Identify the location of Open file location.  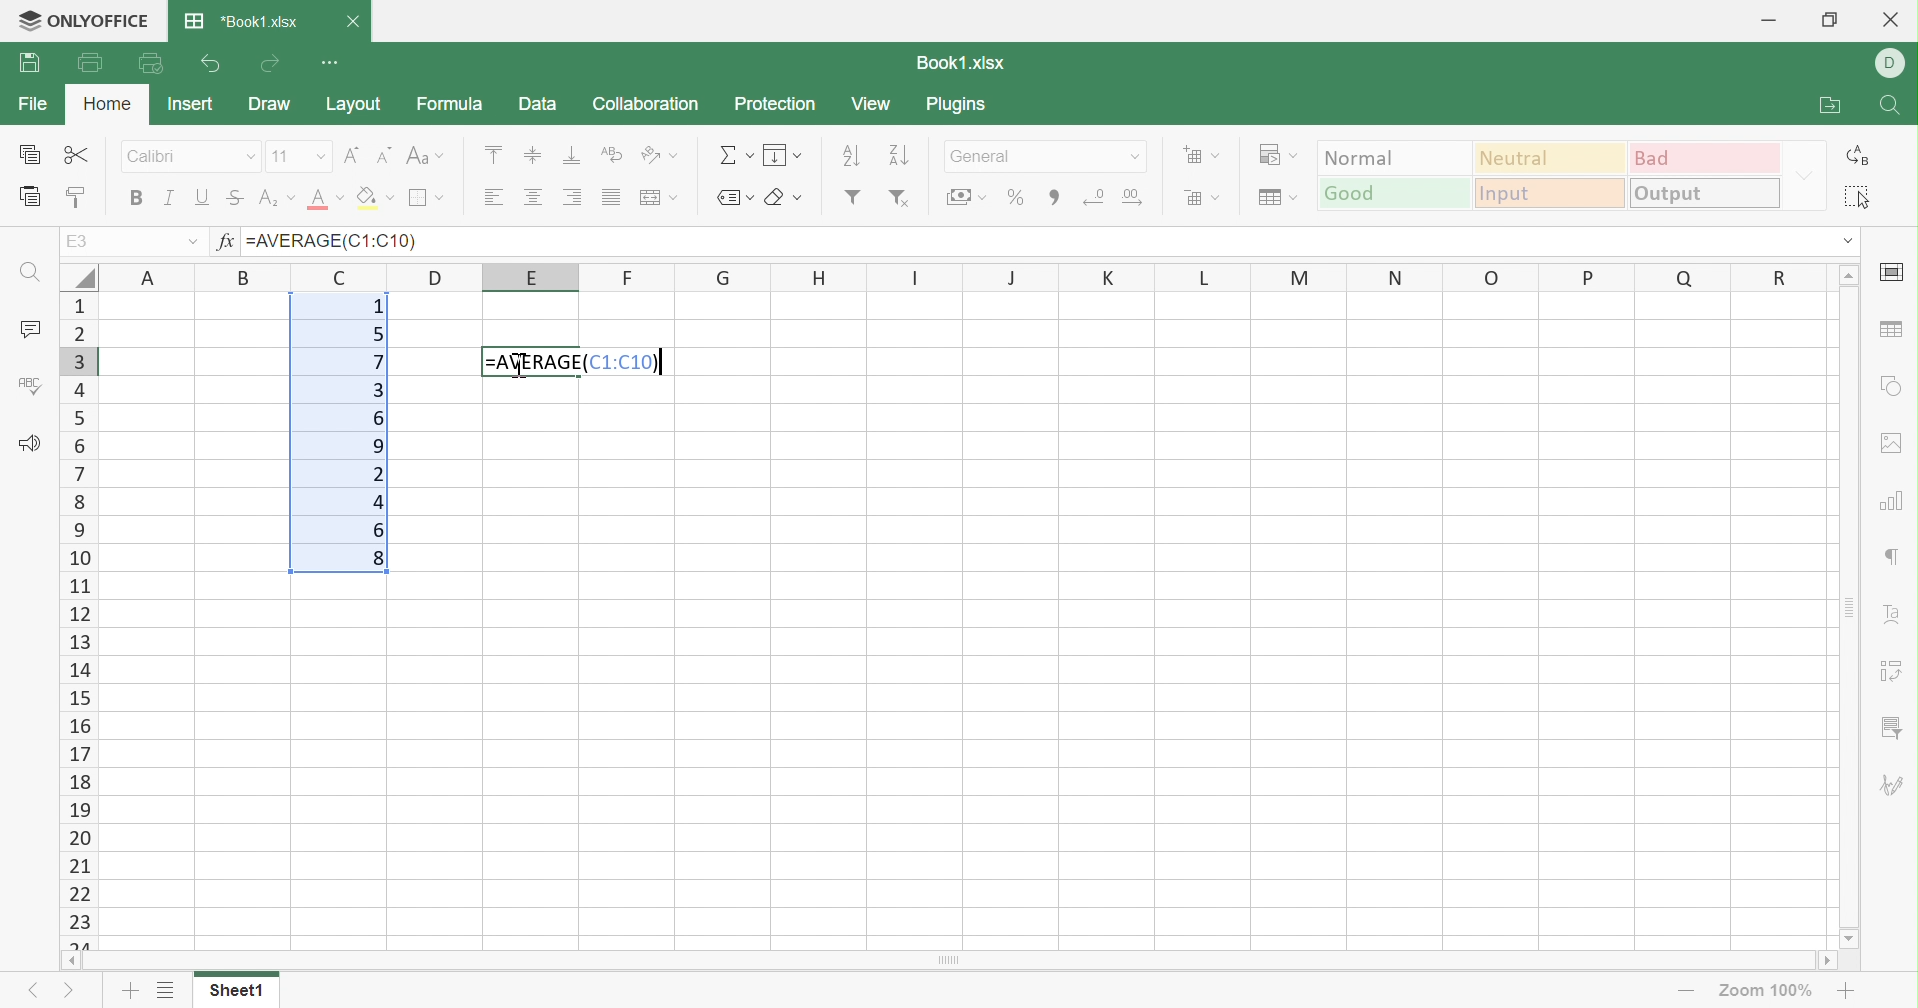
(1835, 107).